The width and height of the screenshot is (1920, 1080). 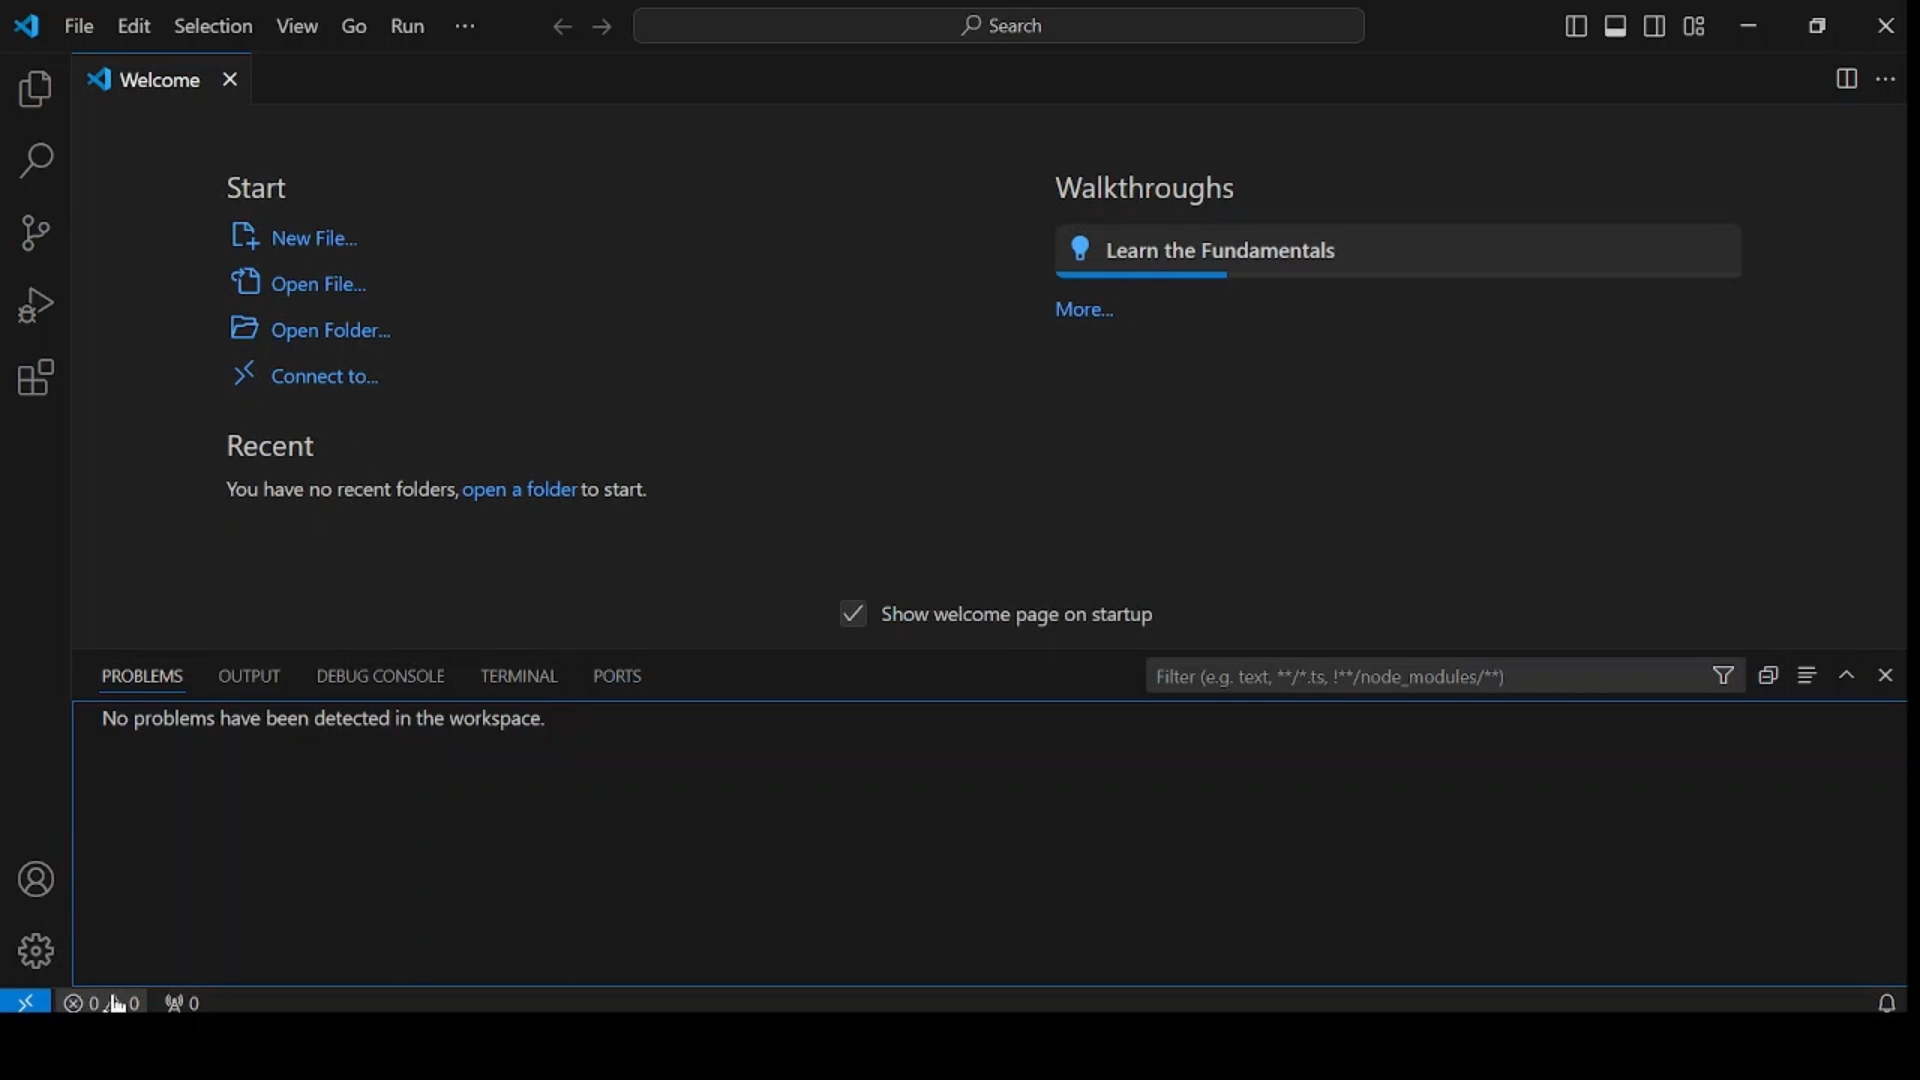 I want to click on more, so click(x=1092, y=311).